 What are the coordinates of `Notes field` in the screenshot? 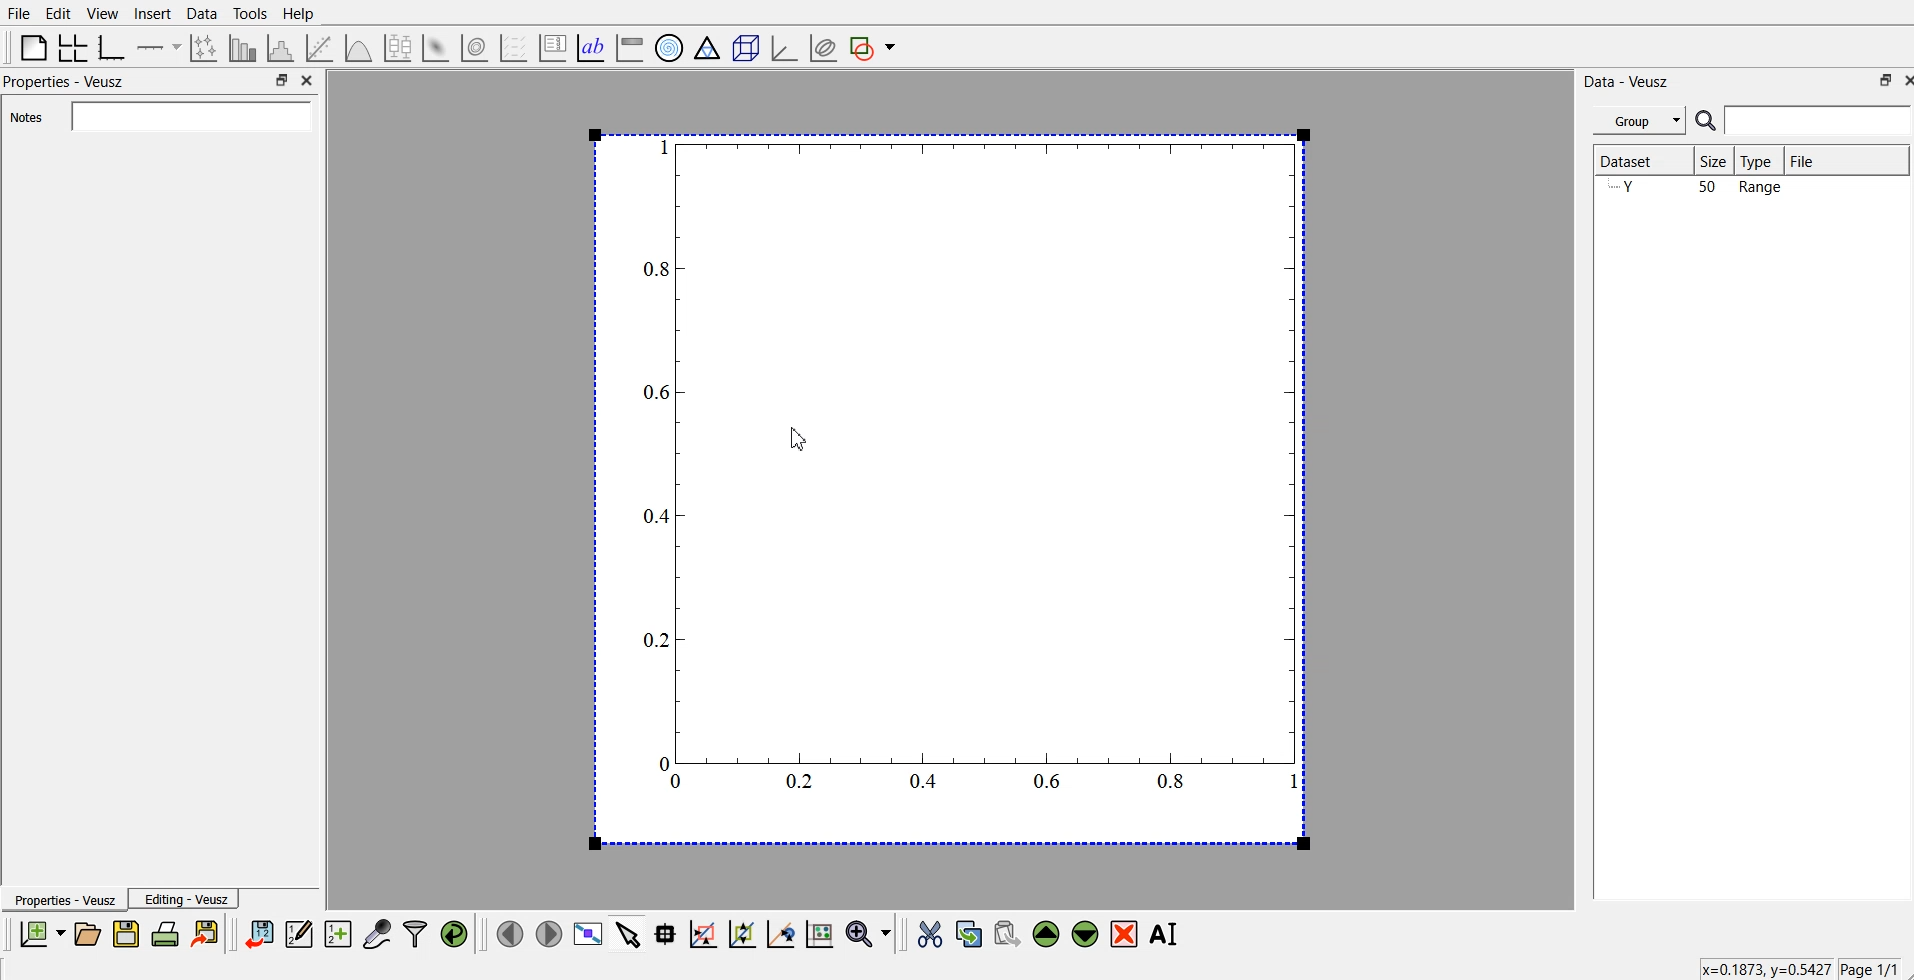 It's located at (189, 115).